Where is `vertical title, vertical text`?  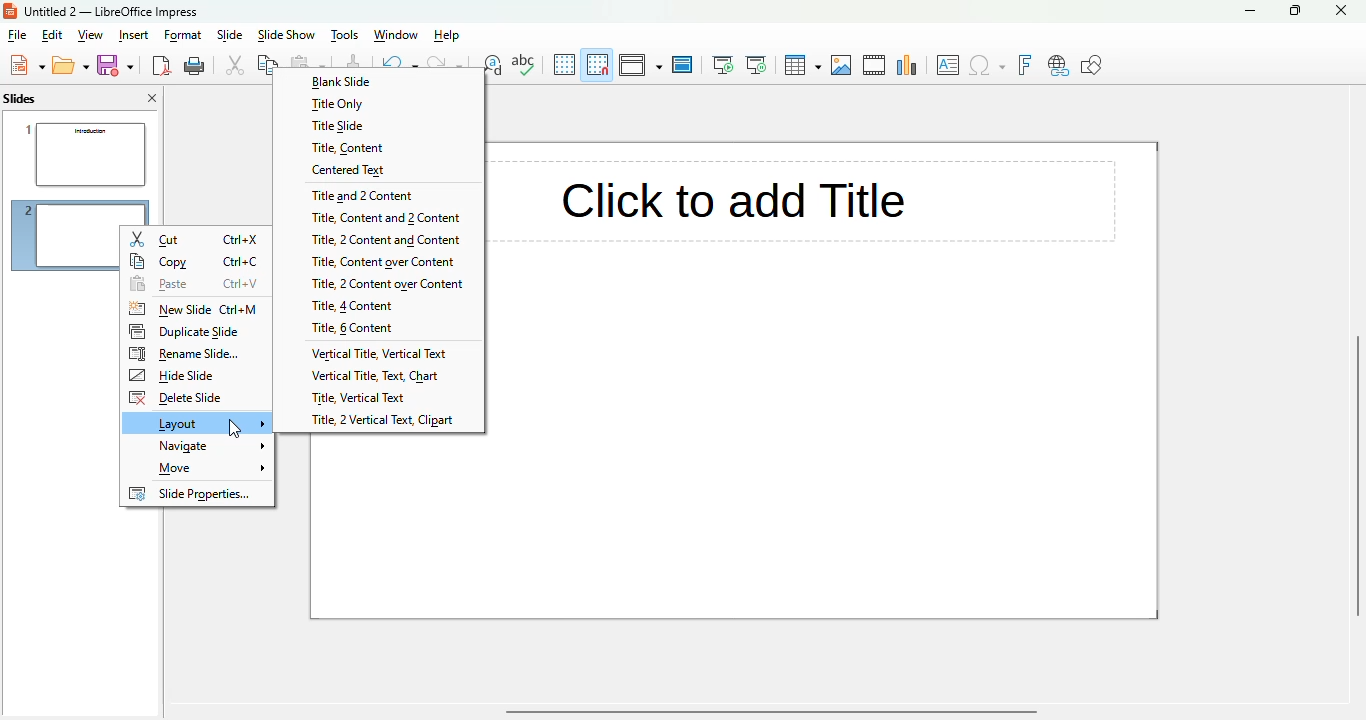
vertical title, vertical text is located at coordinates (379, 352).